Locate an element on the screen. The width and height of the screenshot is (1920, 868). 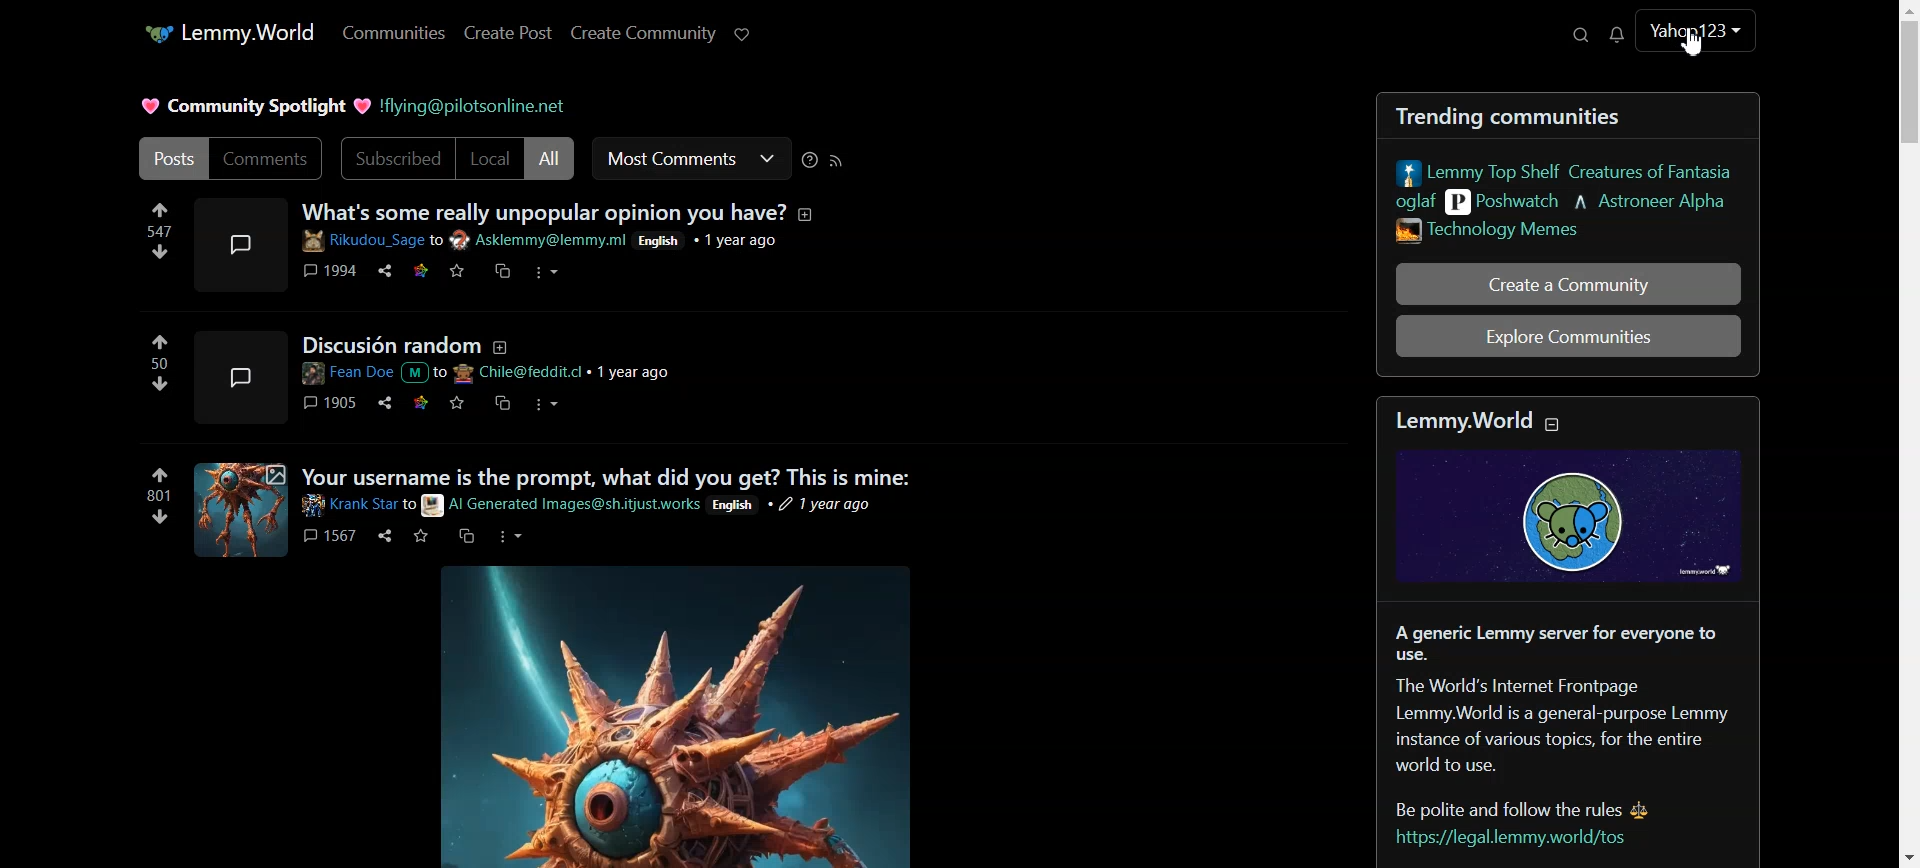
Sorting Help is located at coordinates (811, 161).